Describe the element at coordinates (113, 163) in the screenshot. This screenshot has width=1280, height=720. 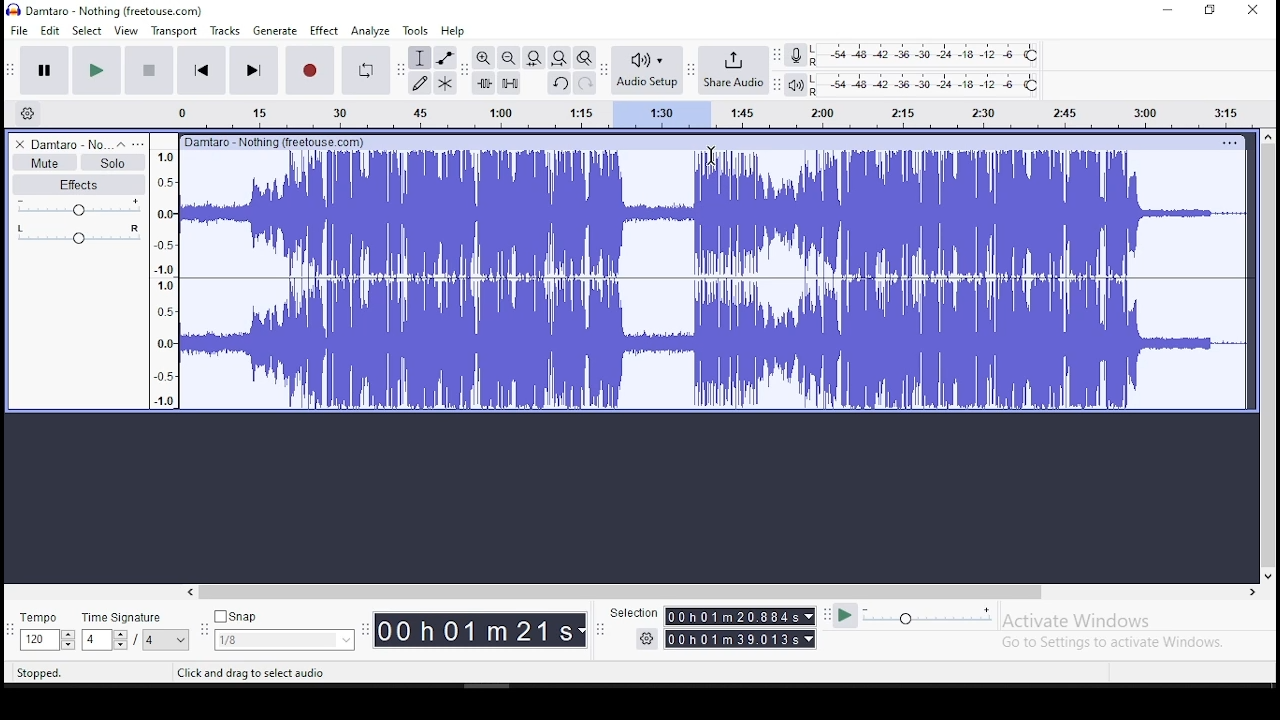
I see `solo` at that location.